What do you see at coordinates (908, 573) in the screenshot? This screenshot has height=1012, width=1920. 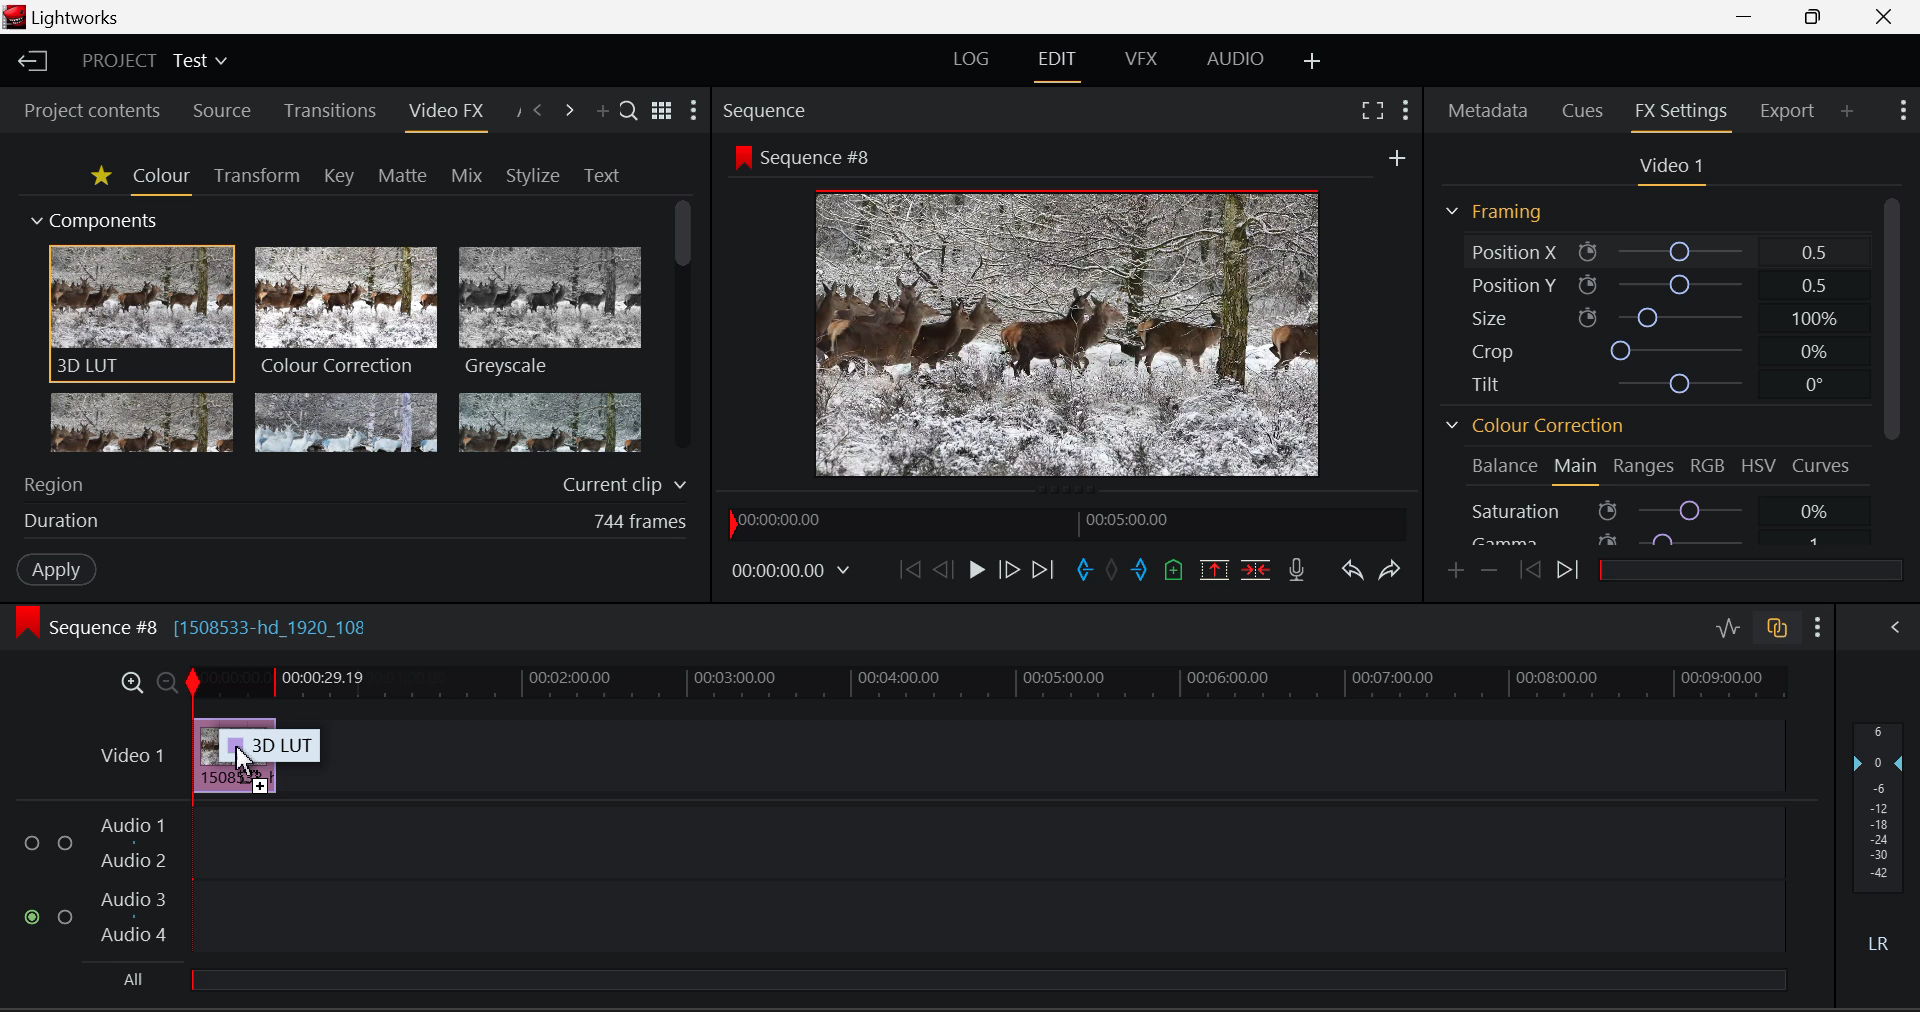 I see `To Start` at bounding box center [908, 573].